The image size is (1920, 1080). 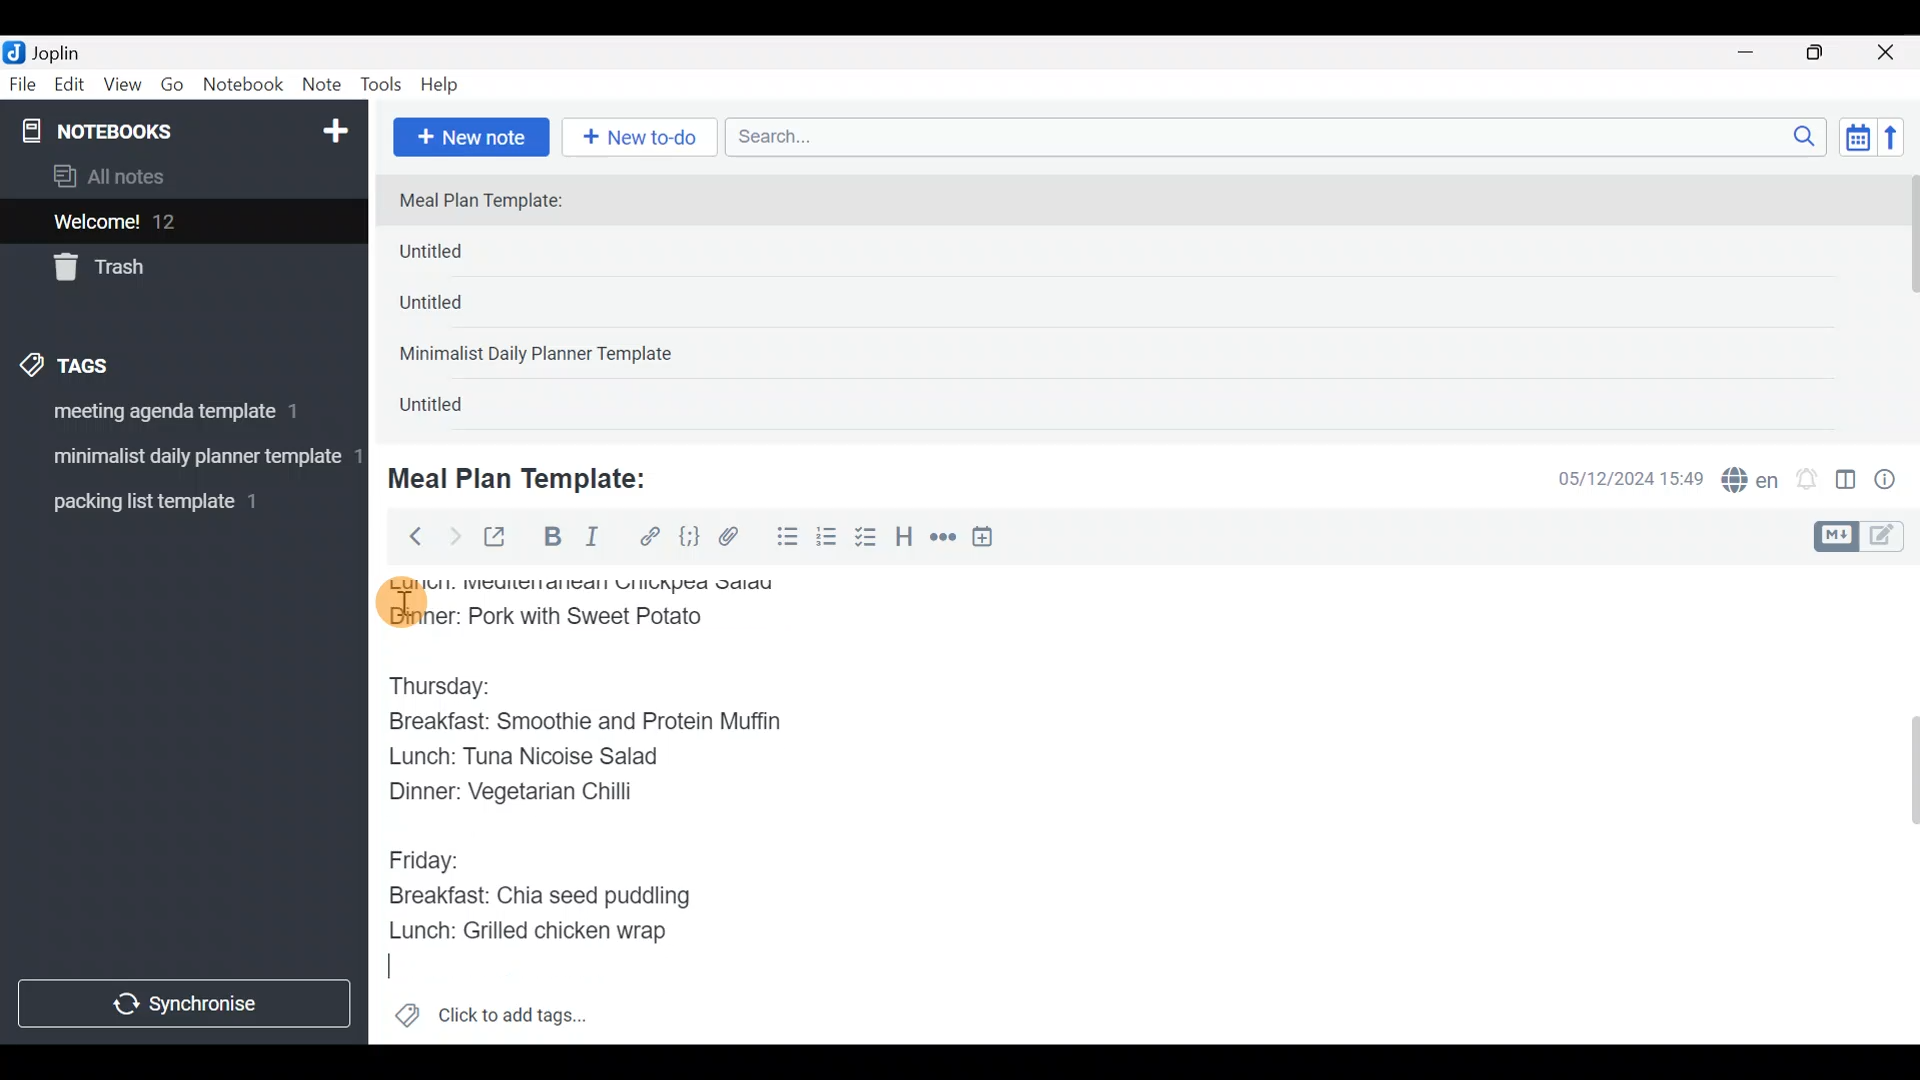 What do you see at coordinates (1907, 302) in the screenshot?
I see `scroll bar` at bounding box center [1907, 302].